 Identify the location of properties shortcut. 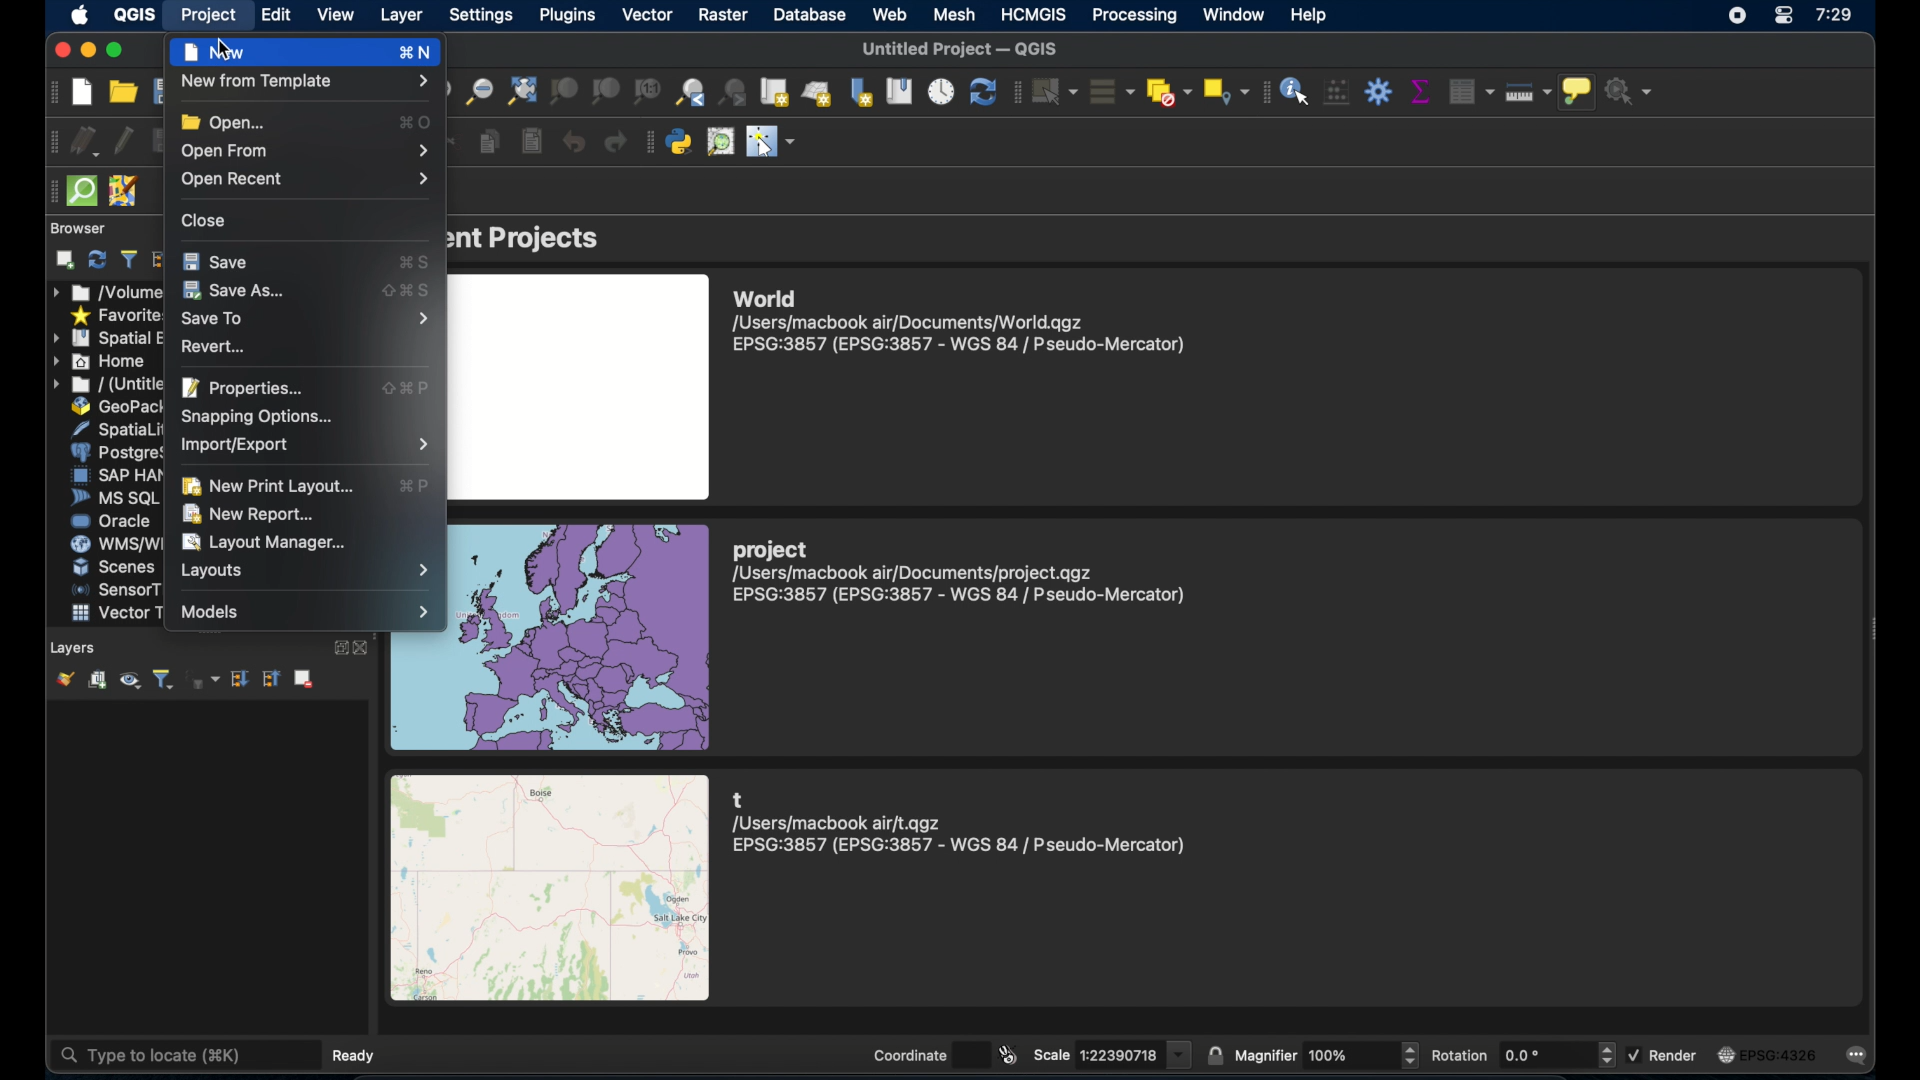
(406, 388).